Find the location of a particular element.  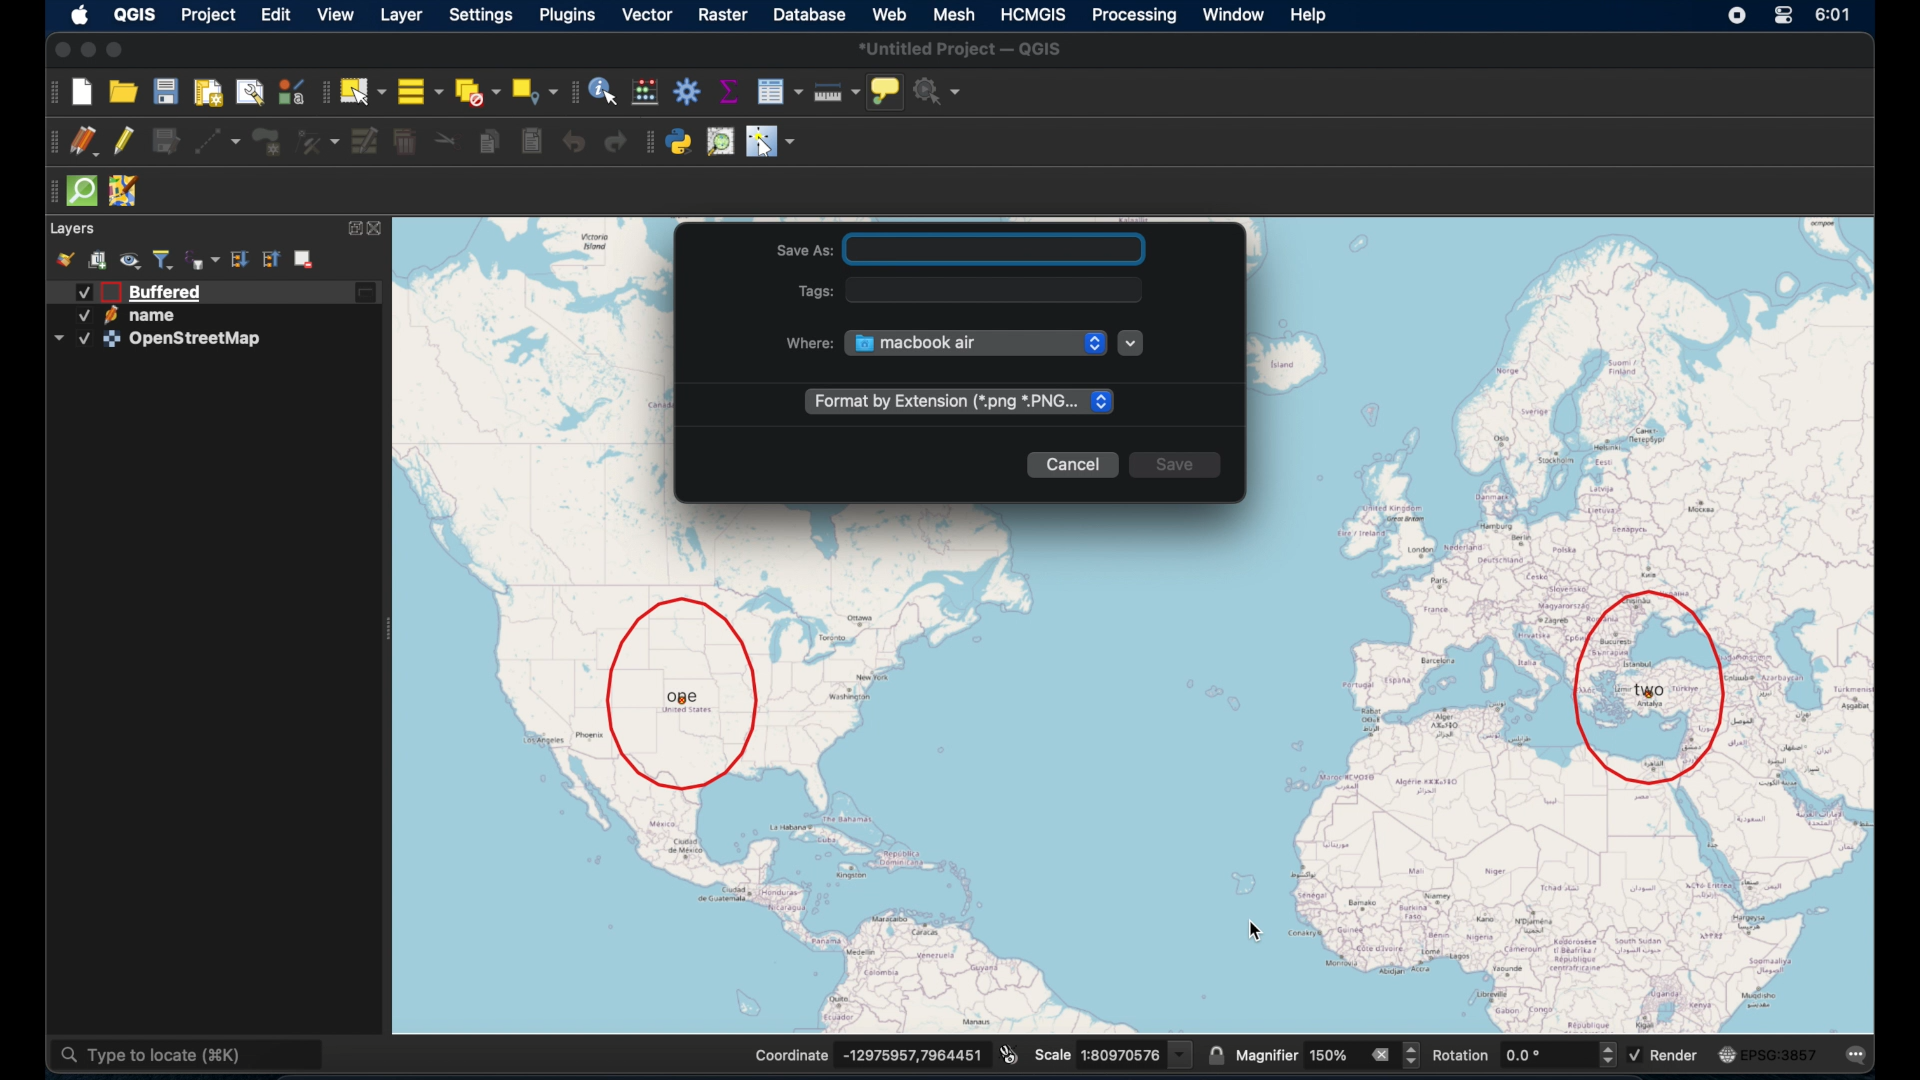

drag handle is located at coordinates (49, 191).